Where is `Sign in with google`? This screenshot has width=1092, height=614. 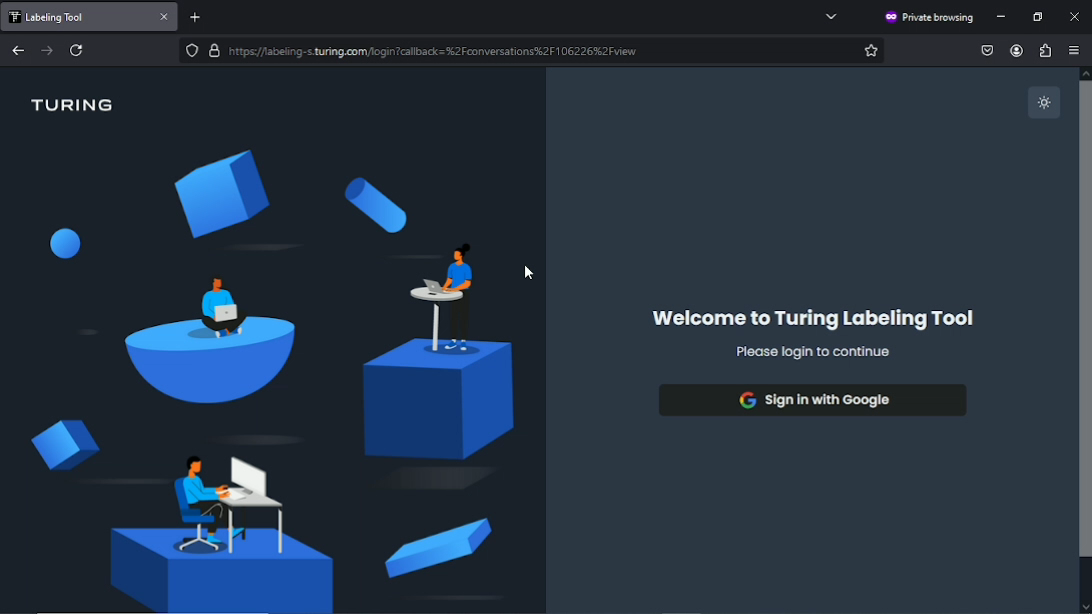
Sign in with google is located at coordinates (811, 400).